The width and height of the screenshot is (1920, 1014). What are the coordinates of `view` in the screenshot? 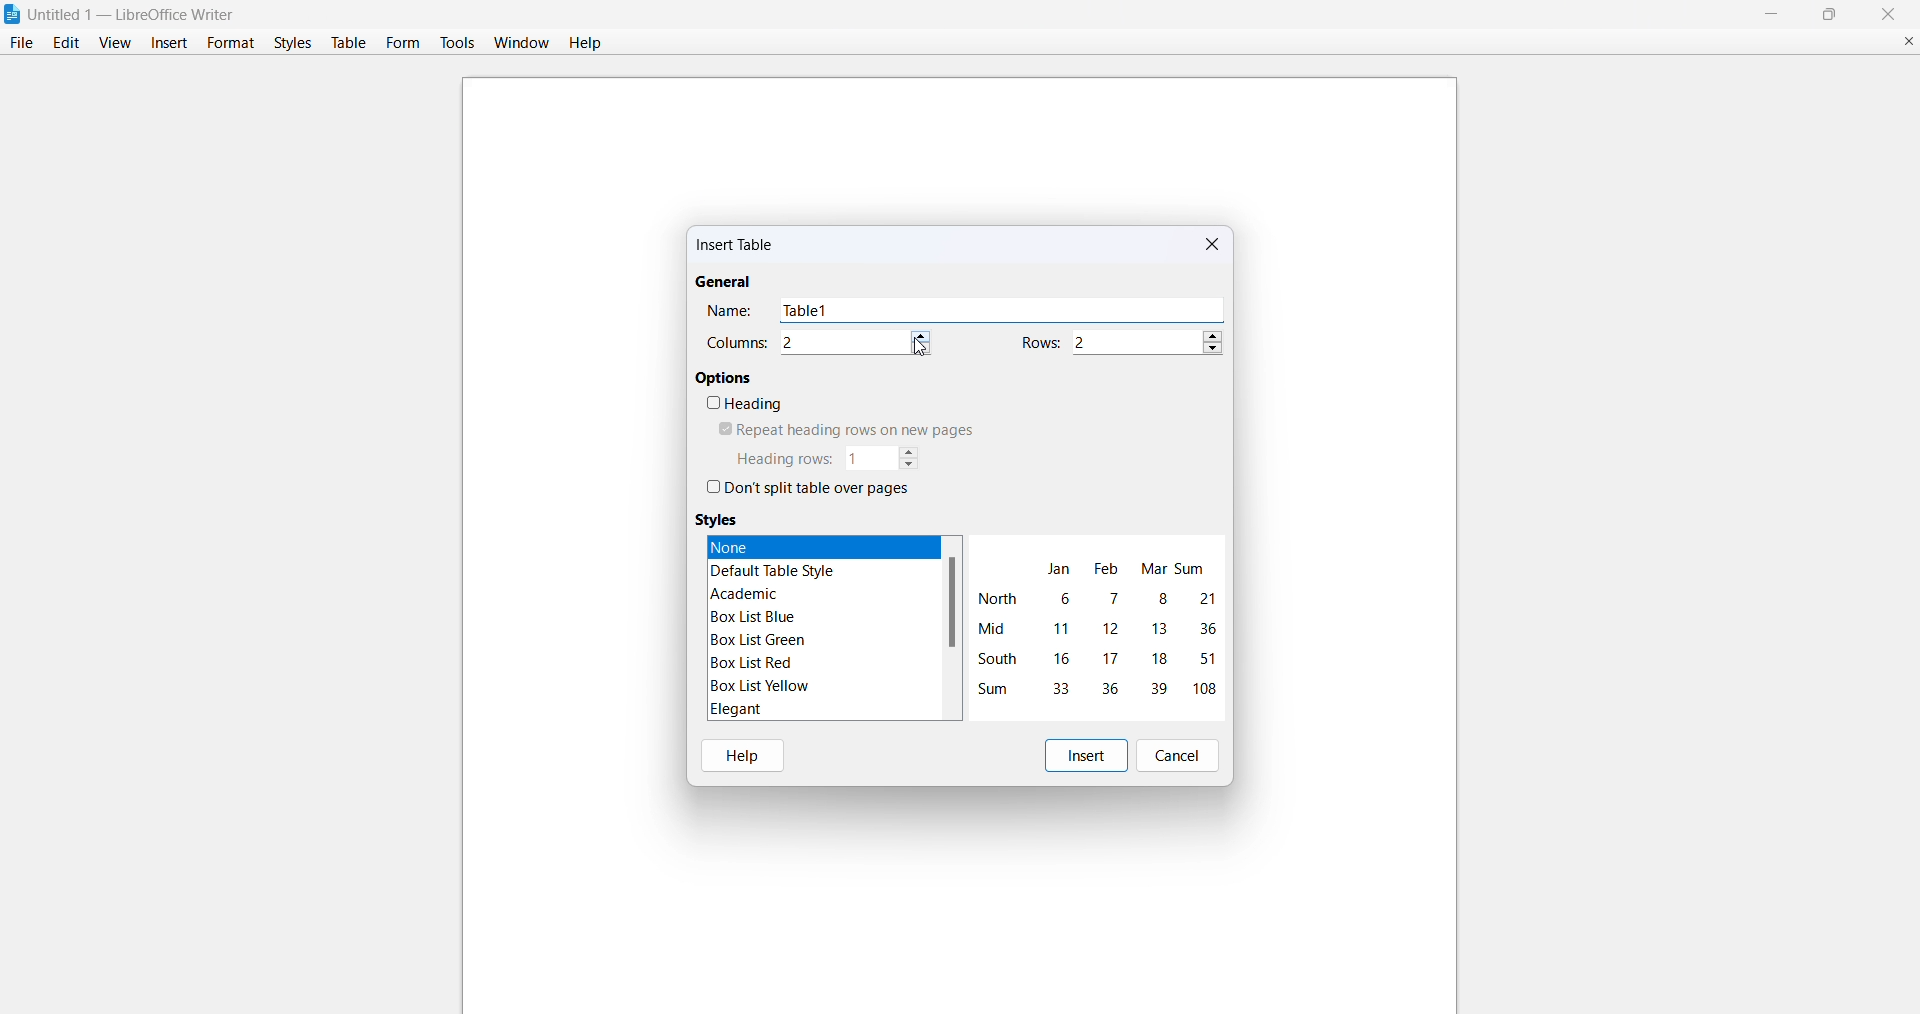 It's located at (114, 42).